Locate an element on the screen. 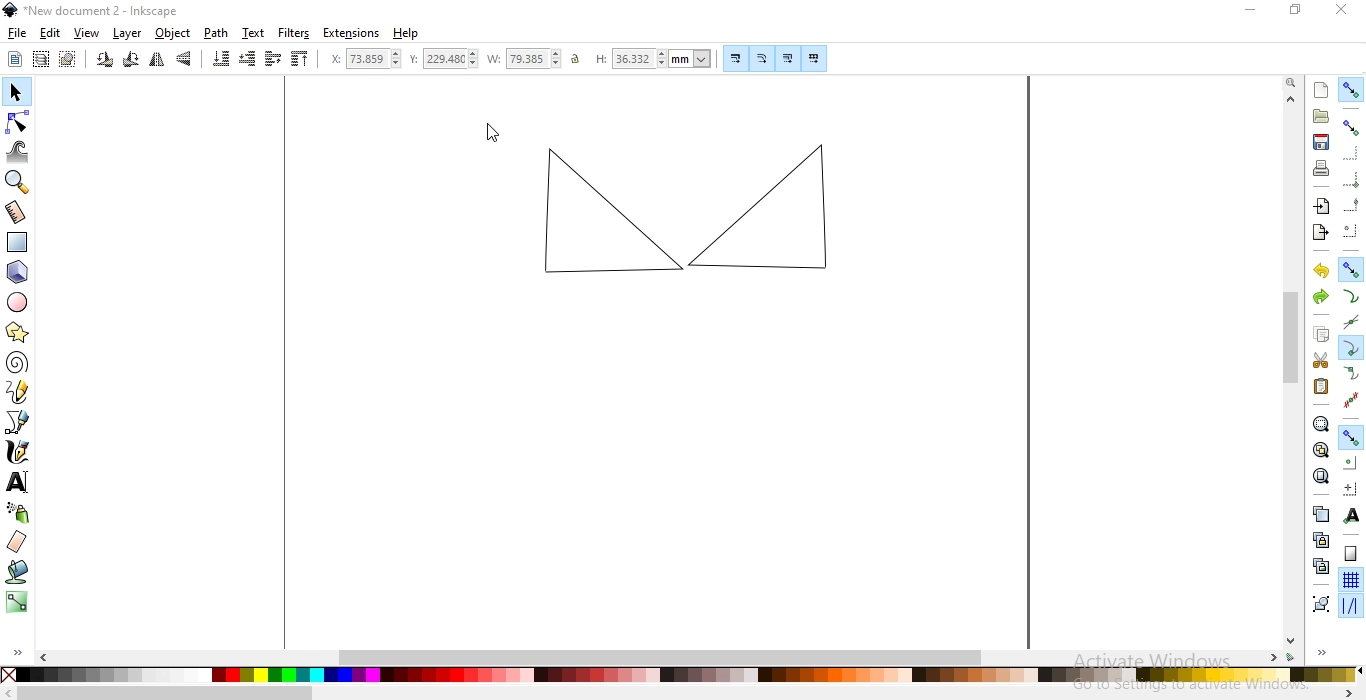  edit is located at coordinates (48, 33).